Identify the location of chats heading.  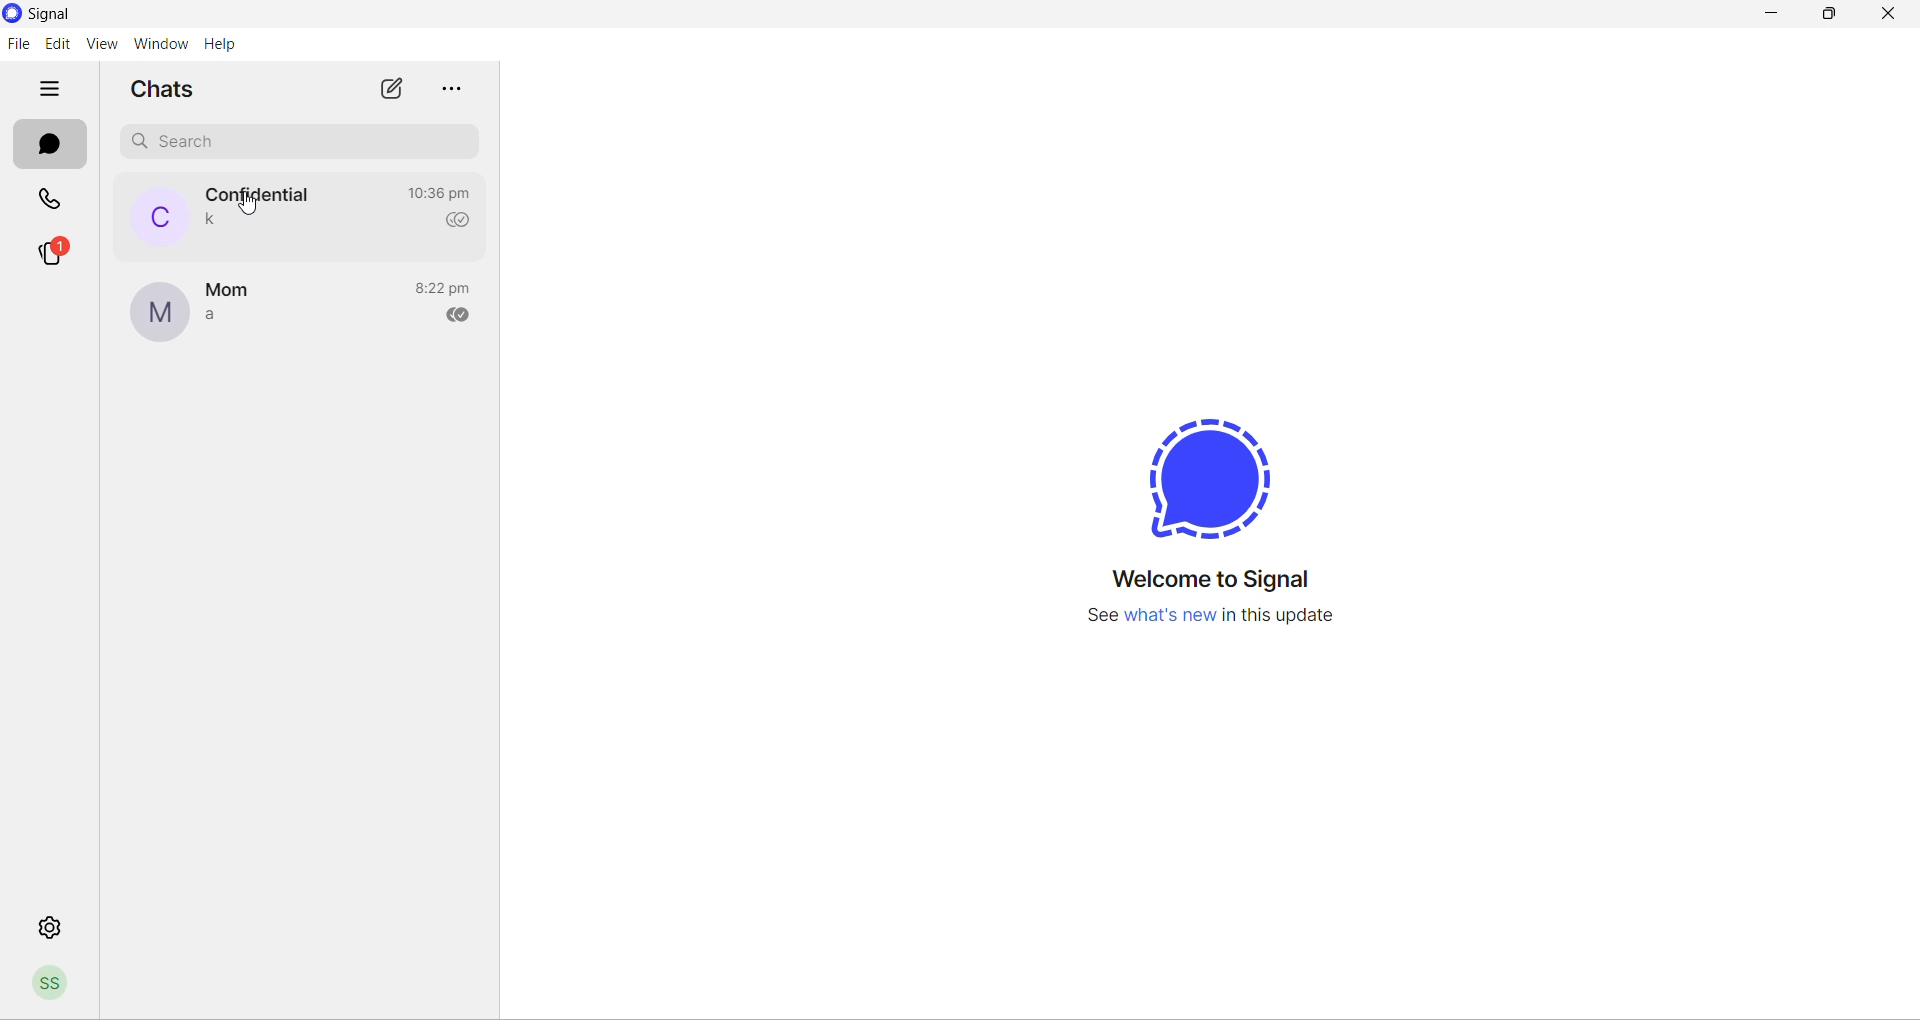
(171, 93).